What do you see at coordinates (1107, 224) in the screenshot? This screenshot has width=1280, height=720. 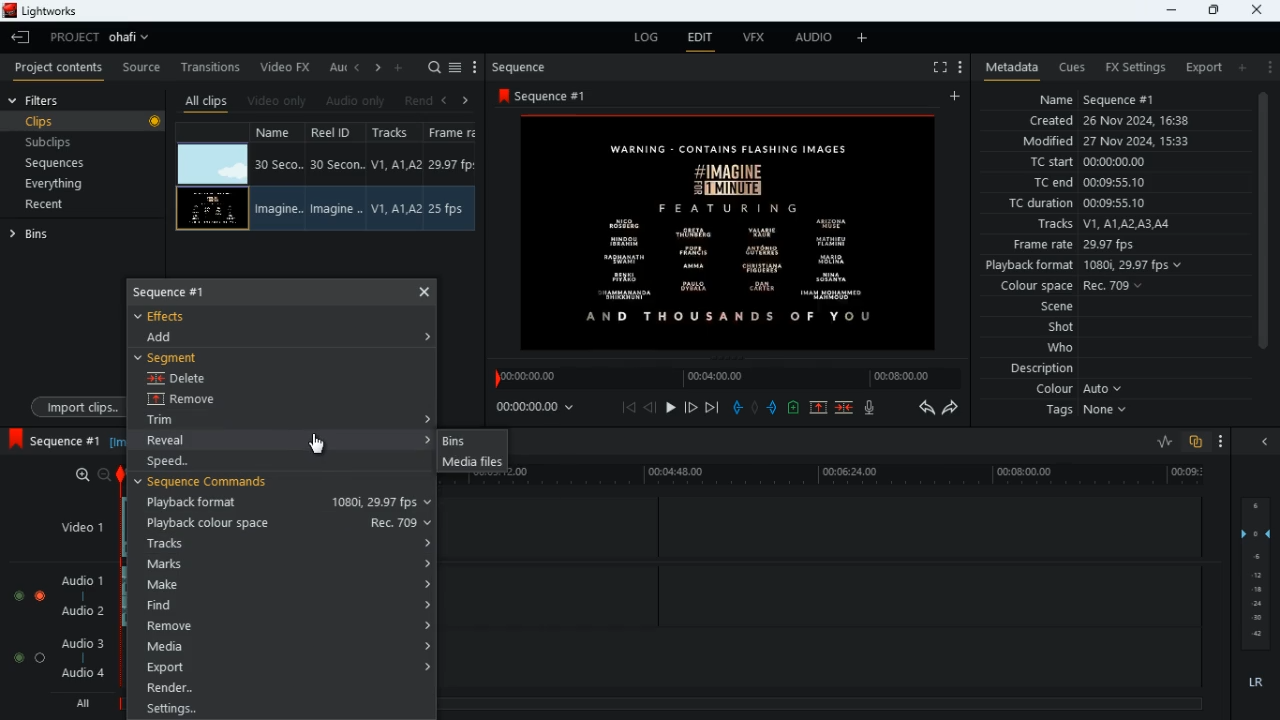 I see `tracks` at bounding box center [1107, 224].